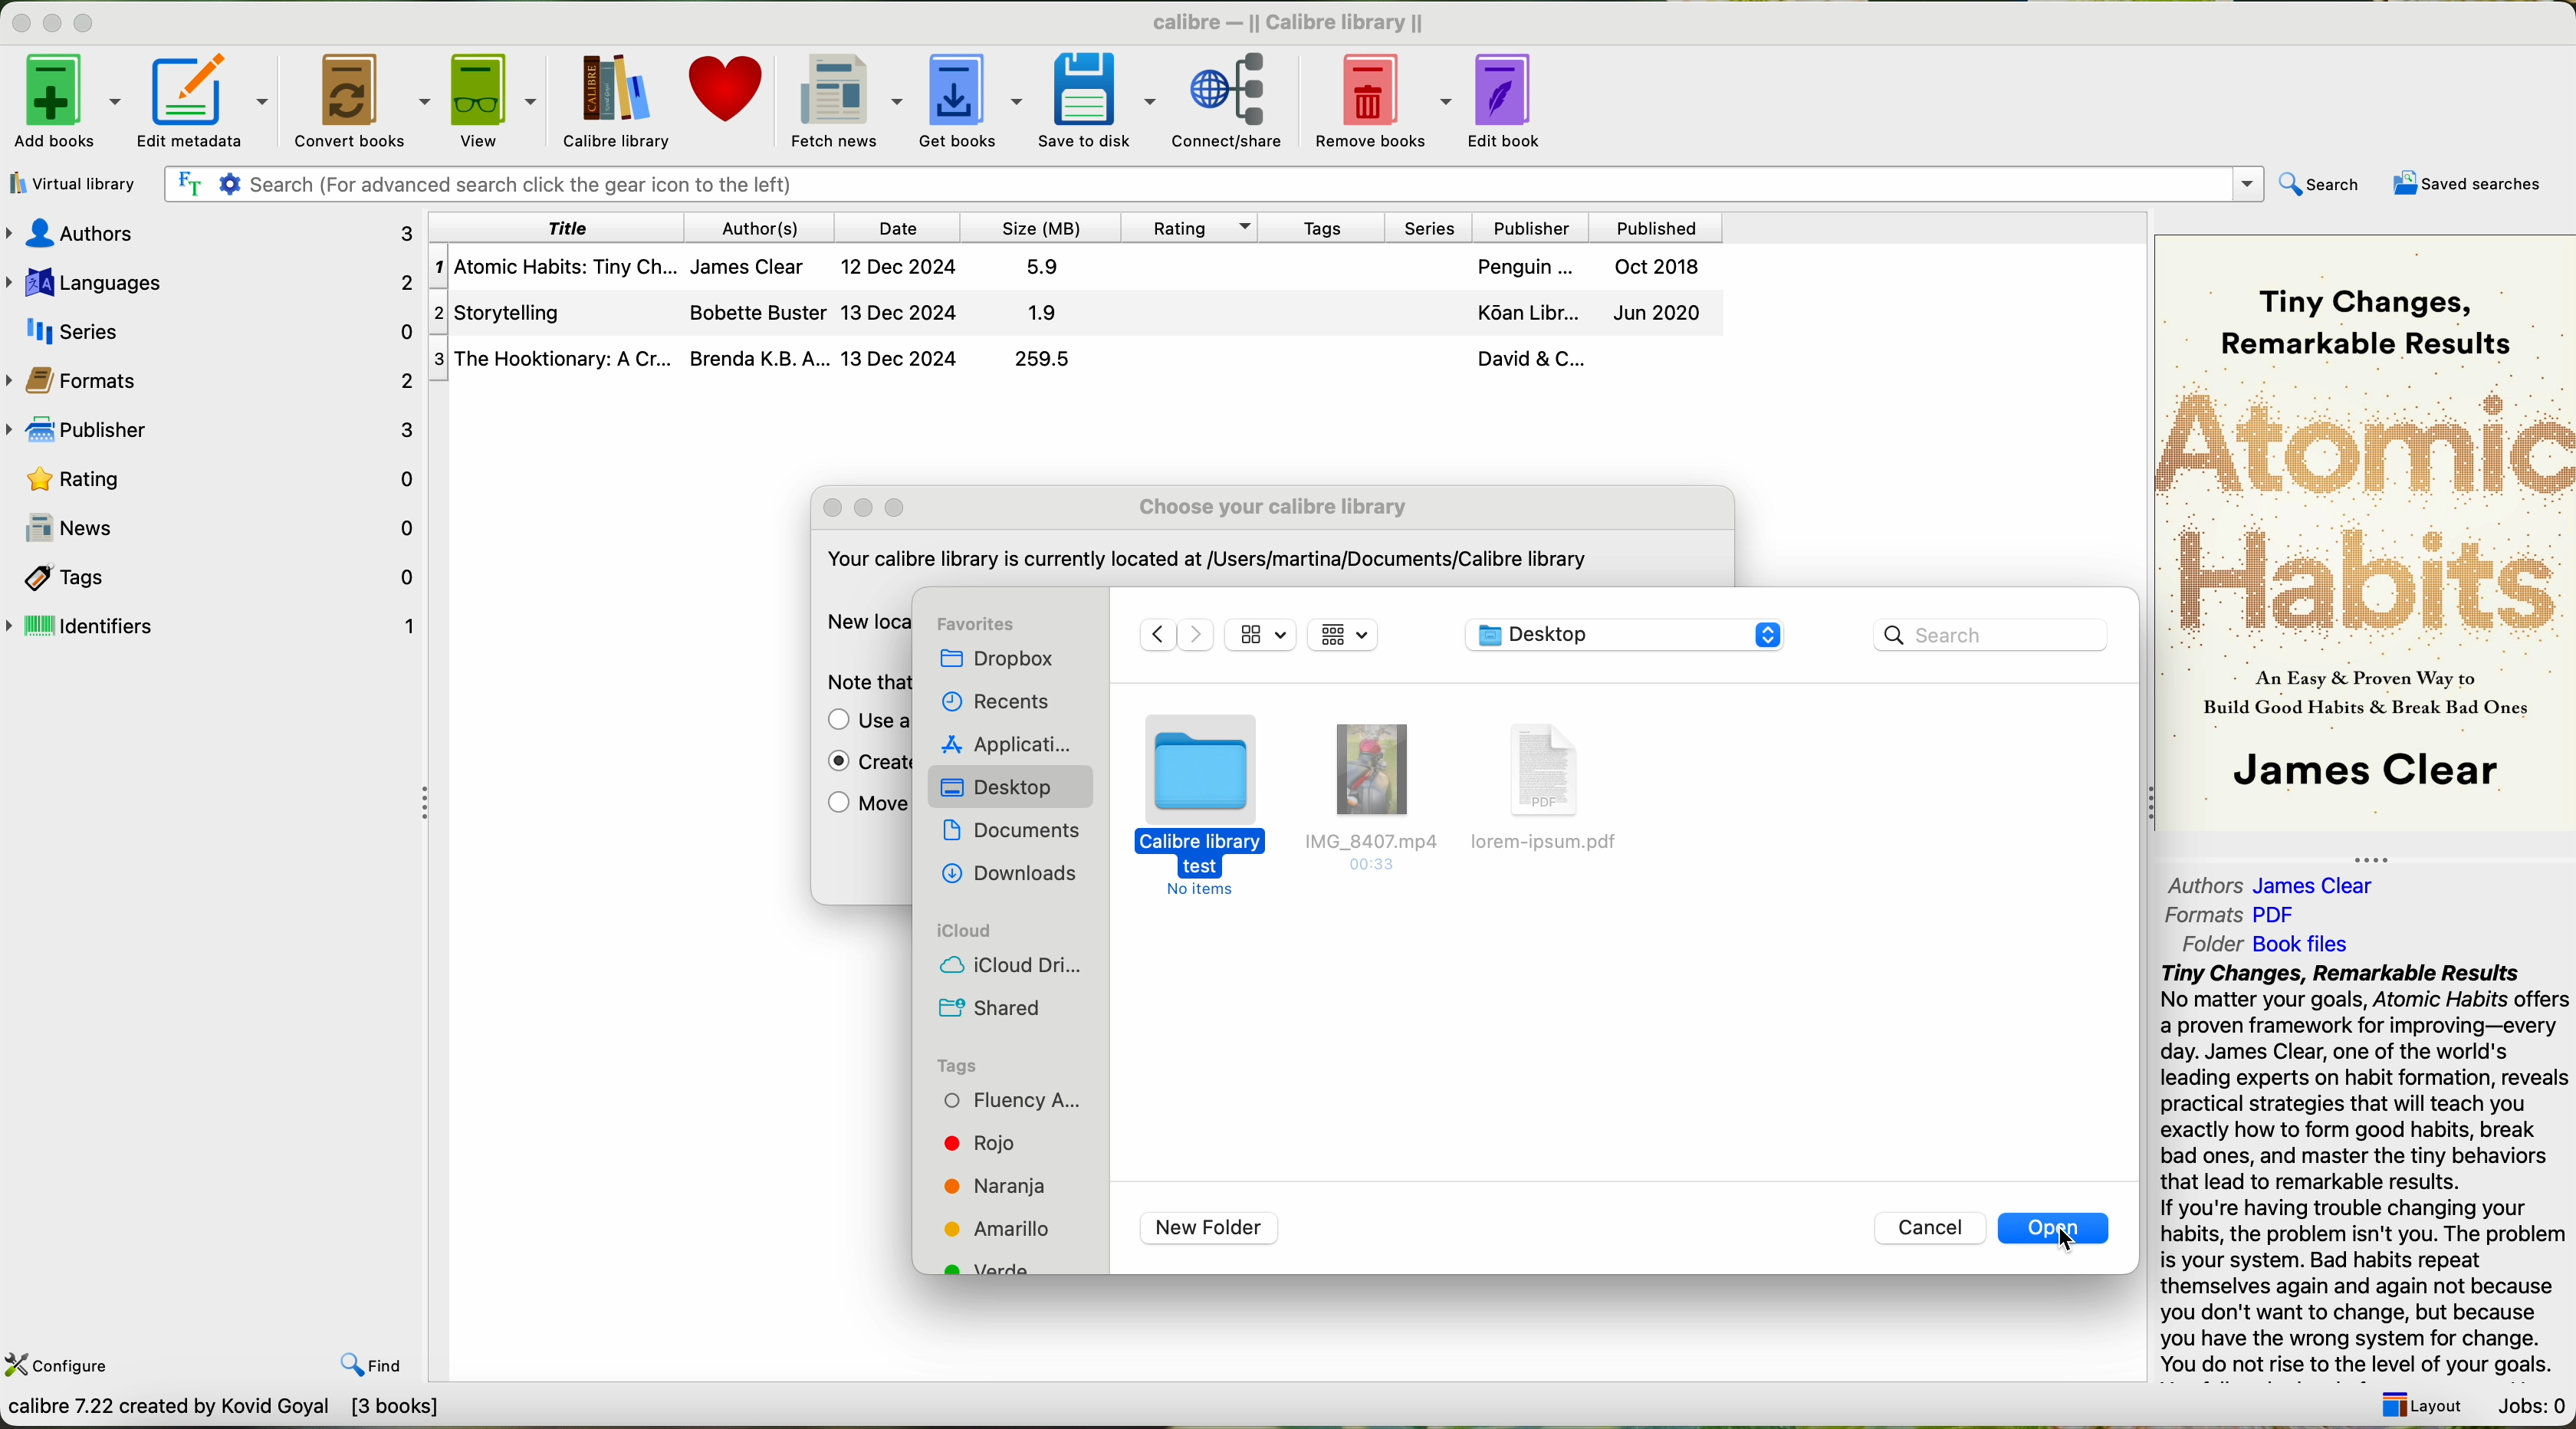 The width and height of the screenshot is (2576, 1429). I want to click on enable create an empty library, so click(861, 765).